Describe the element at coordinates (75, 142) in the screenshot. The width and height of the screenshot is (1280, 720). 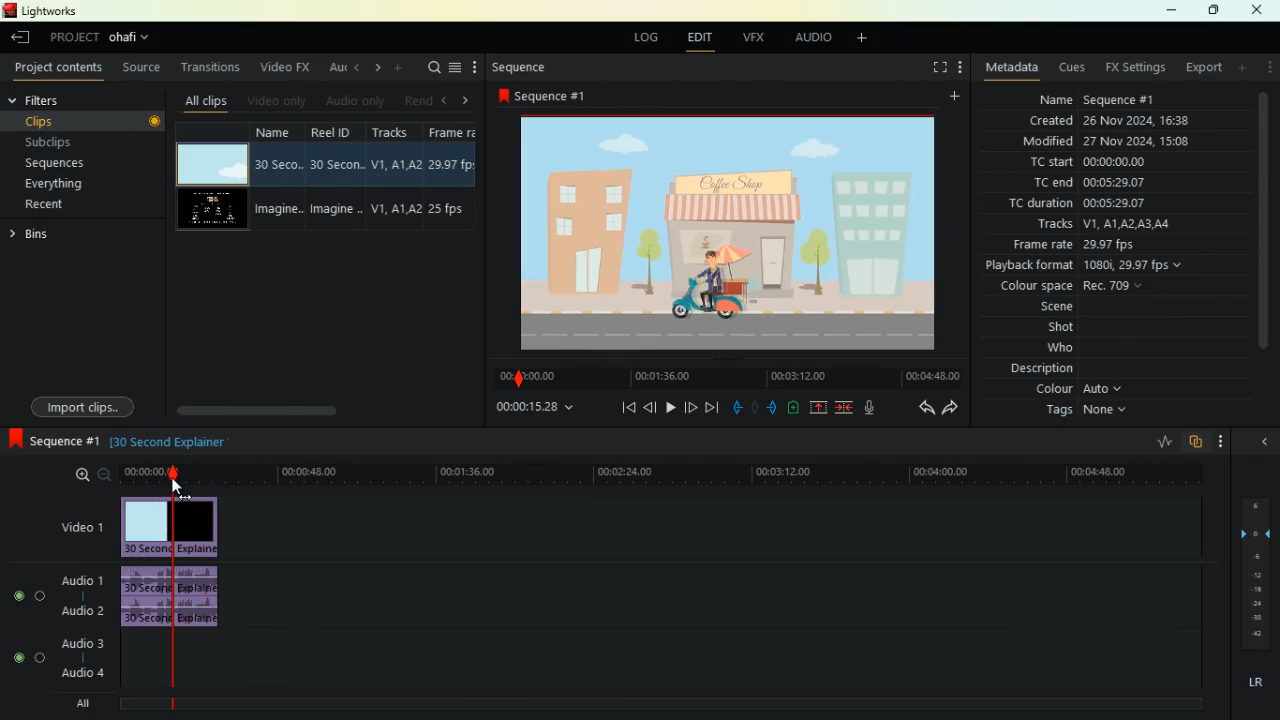
I see `subclips` at that location.